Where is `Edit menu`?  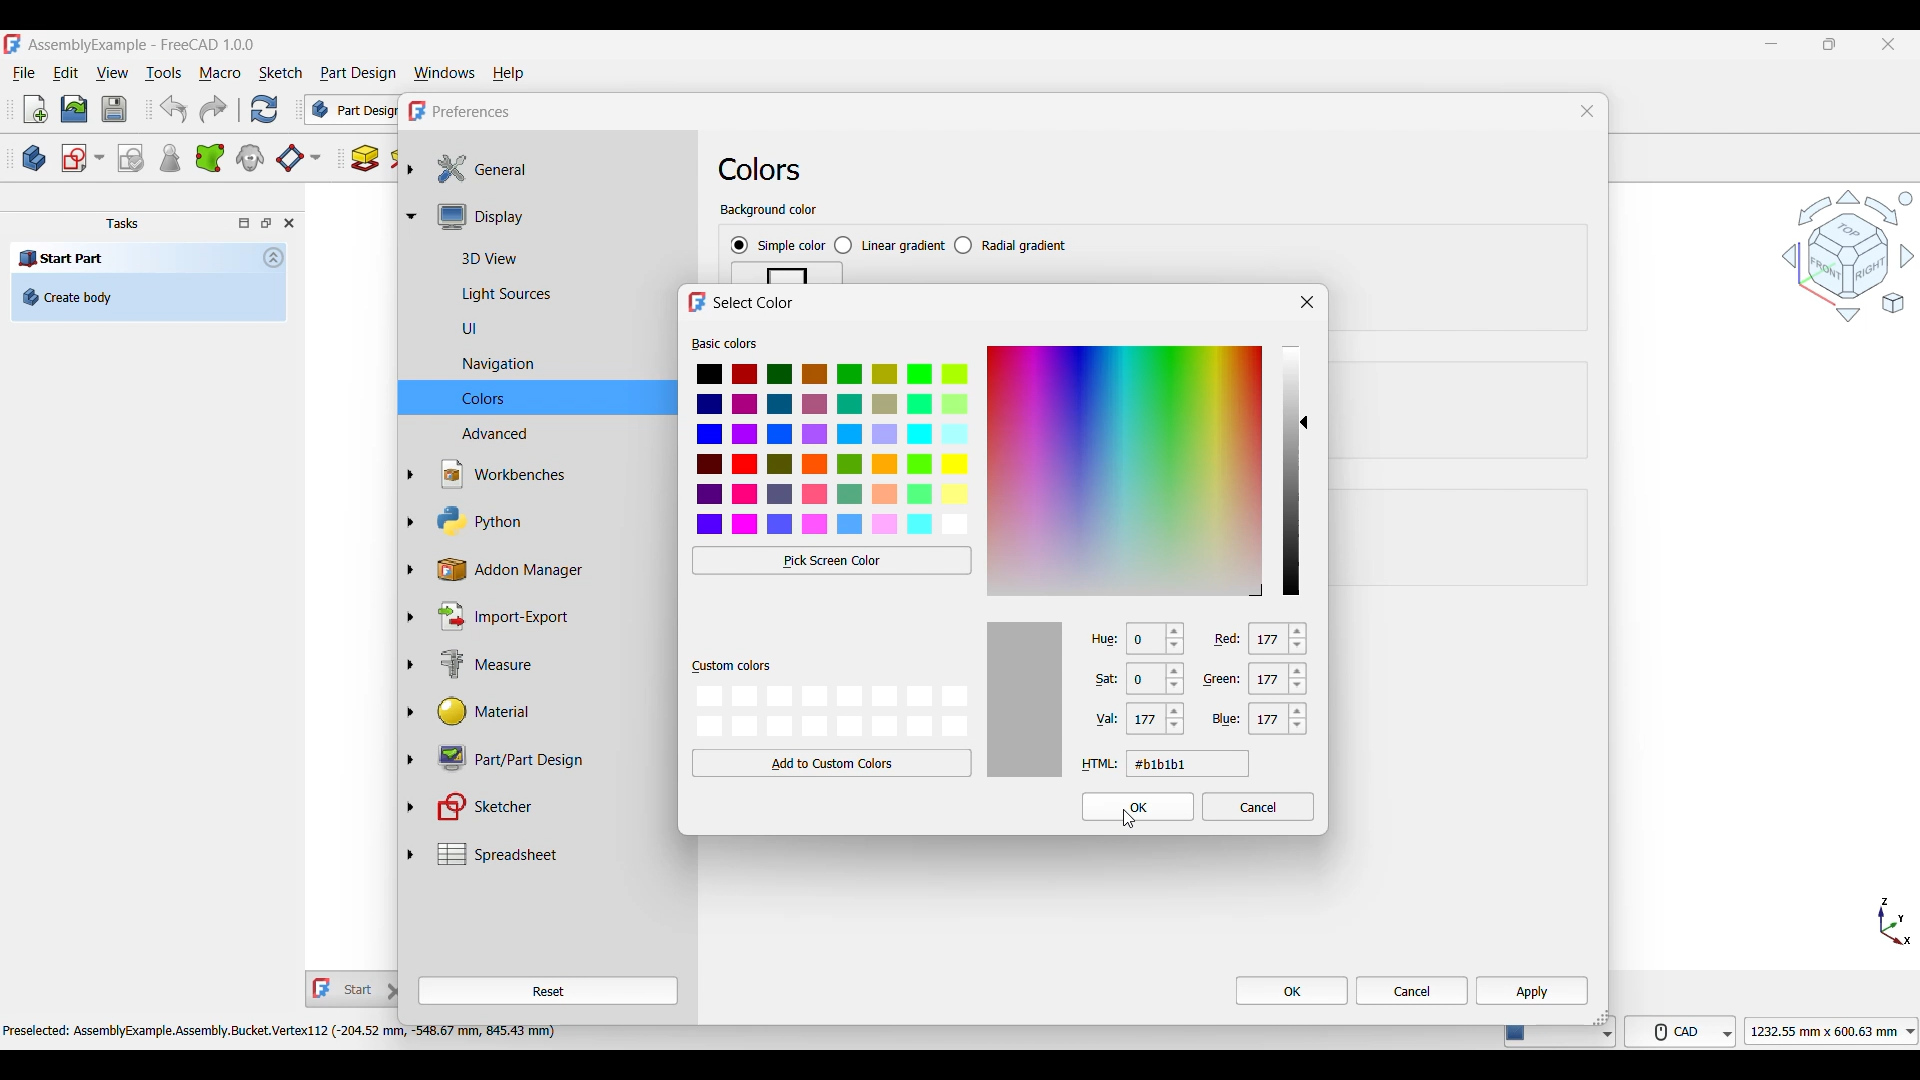
Edit menu is located at coordinates (65, 73).